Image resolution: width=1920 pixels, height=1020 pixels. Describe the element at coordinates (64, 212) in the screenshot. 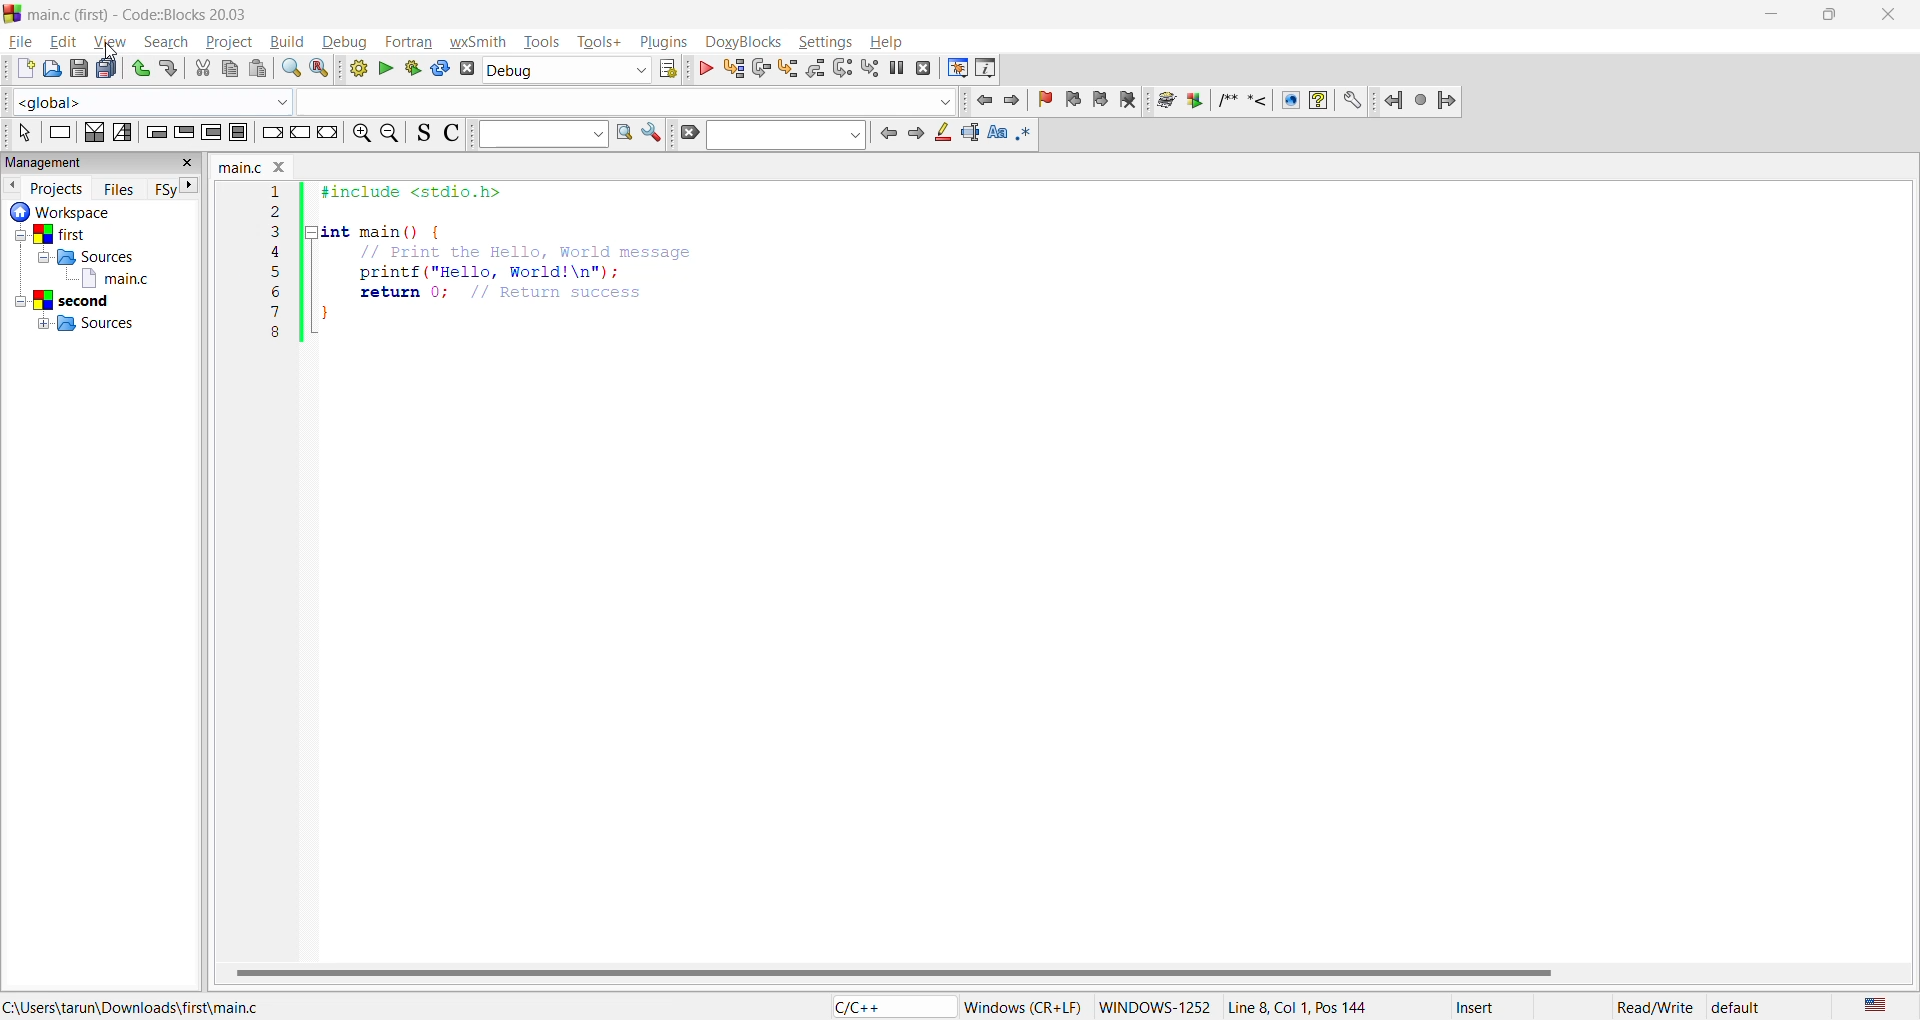

I see `workspace` at that location.